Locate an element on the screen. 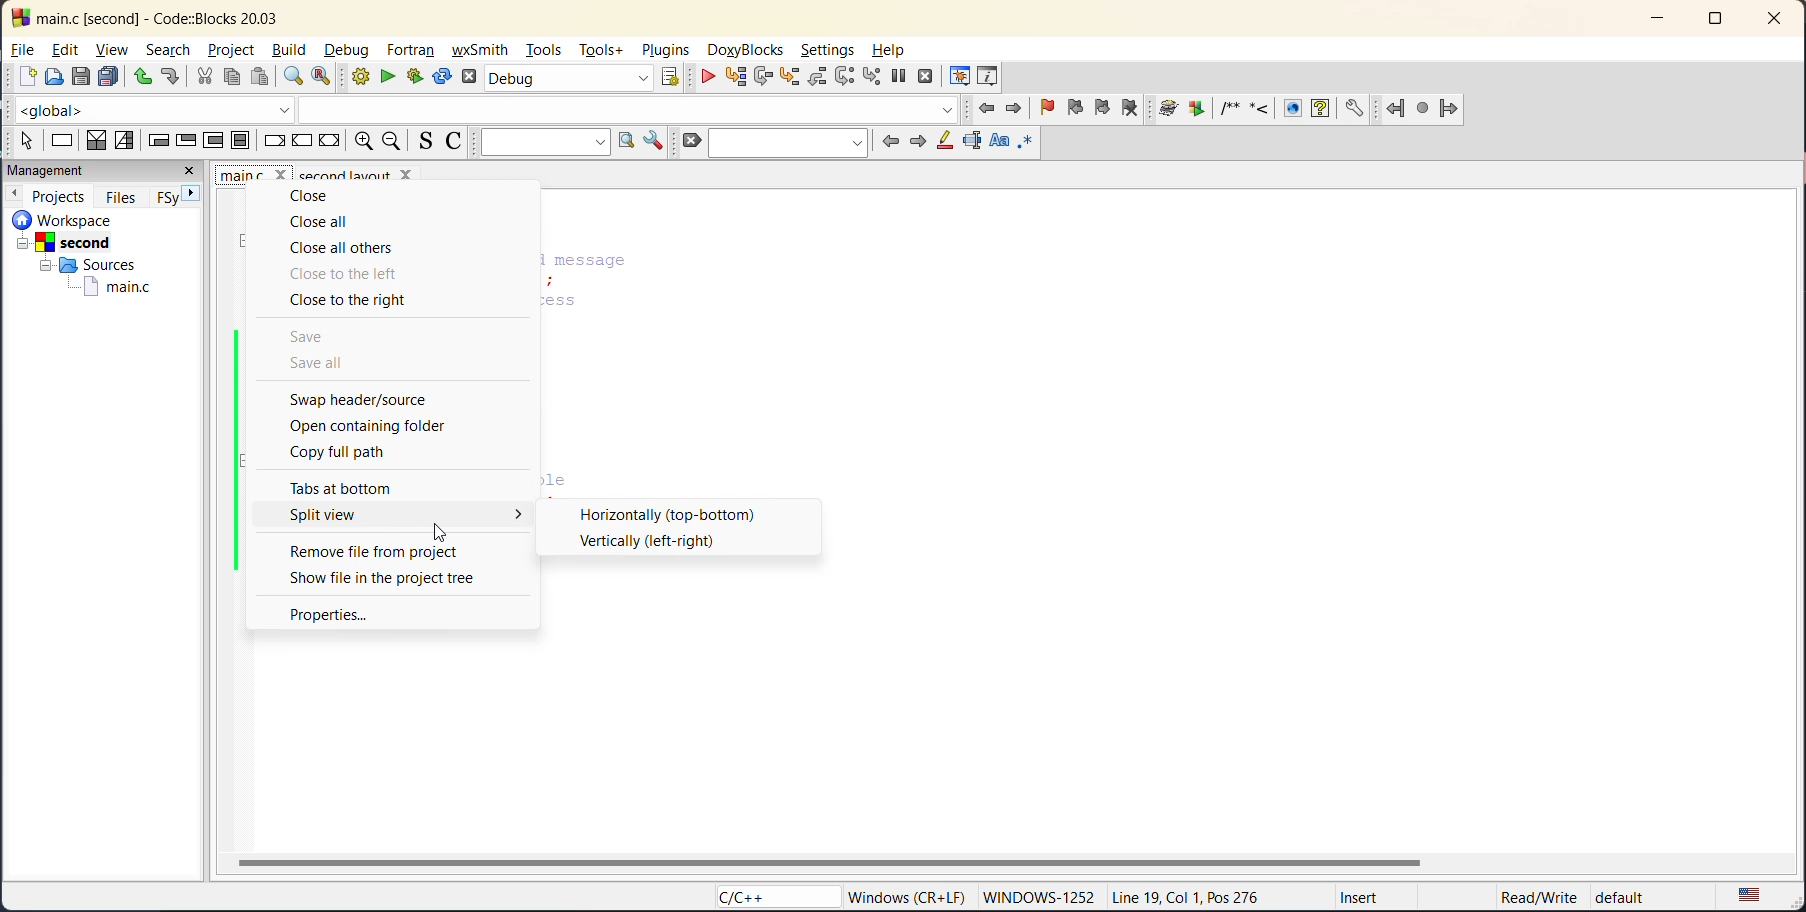  open containing folder is located at coordinates (366, 427).